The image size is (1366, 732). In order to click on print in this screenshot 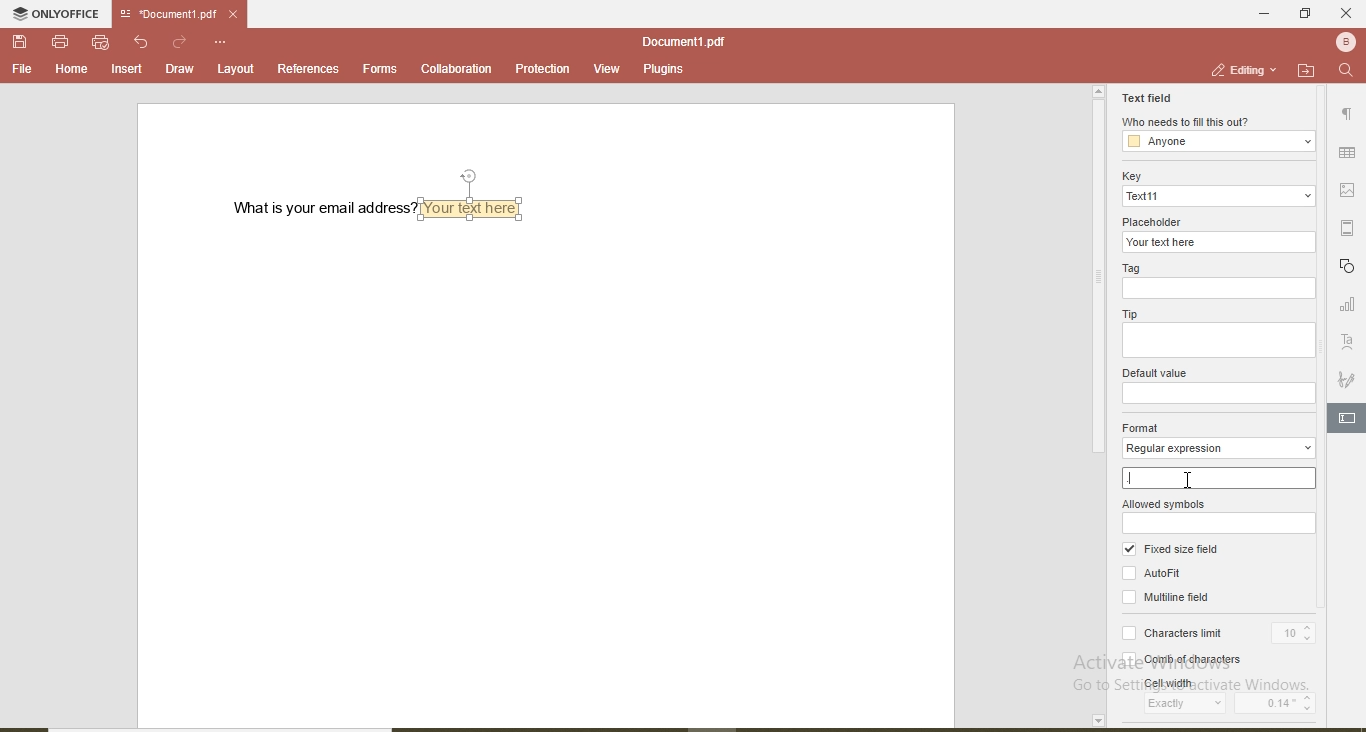, I will do `click(60, 40)`.